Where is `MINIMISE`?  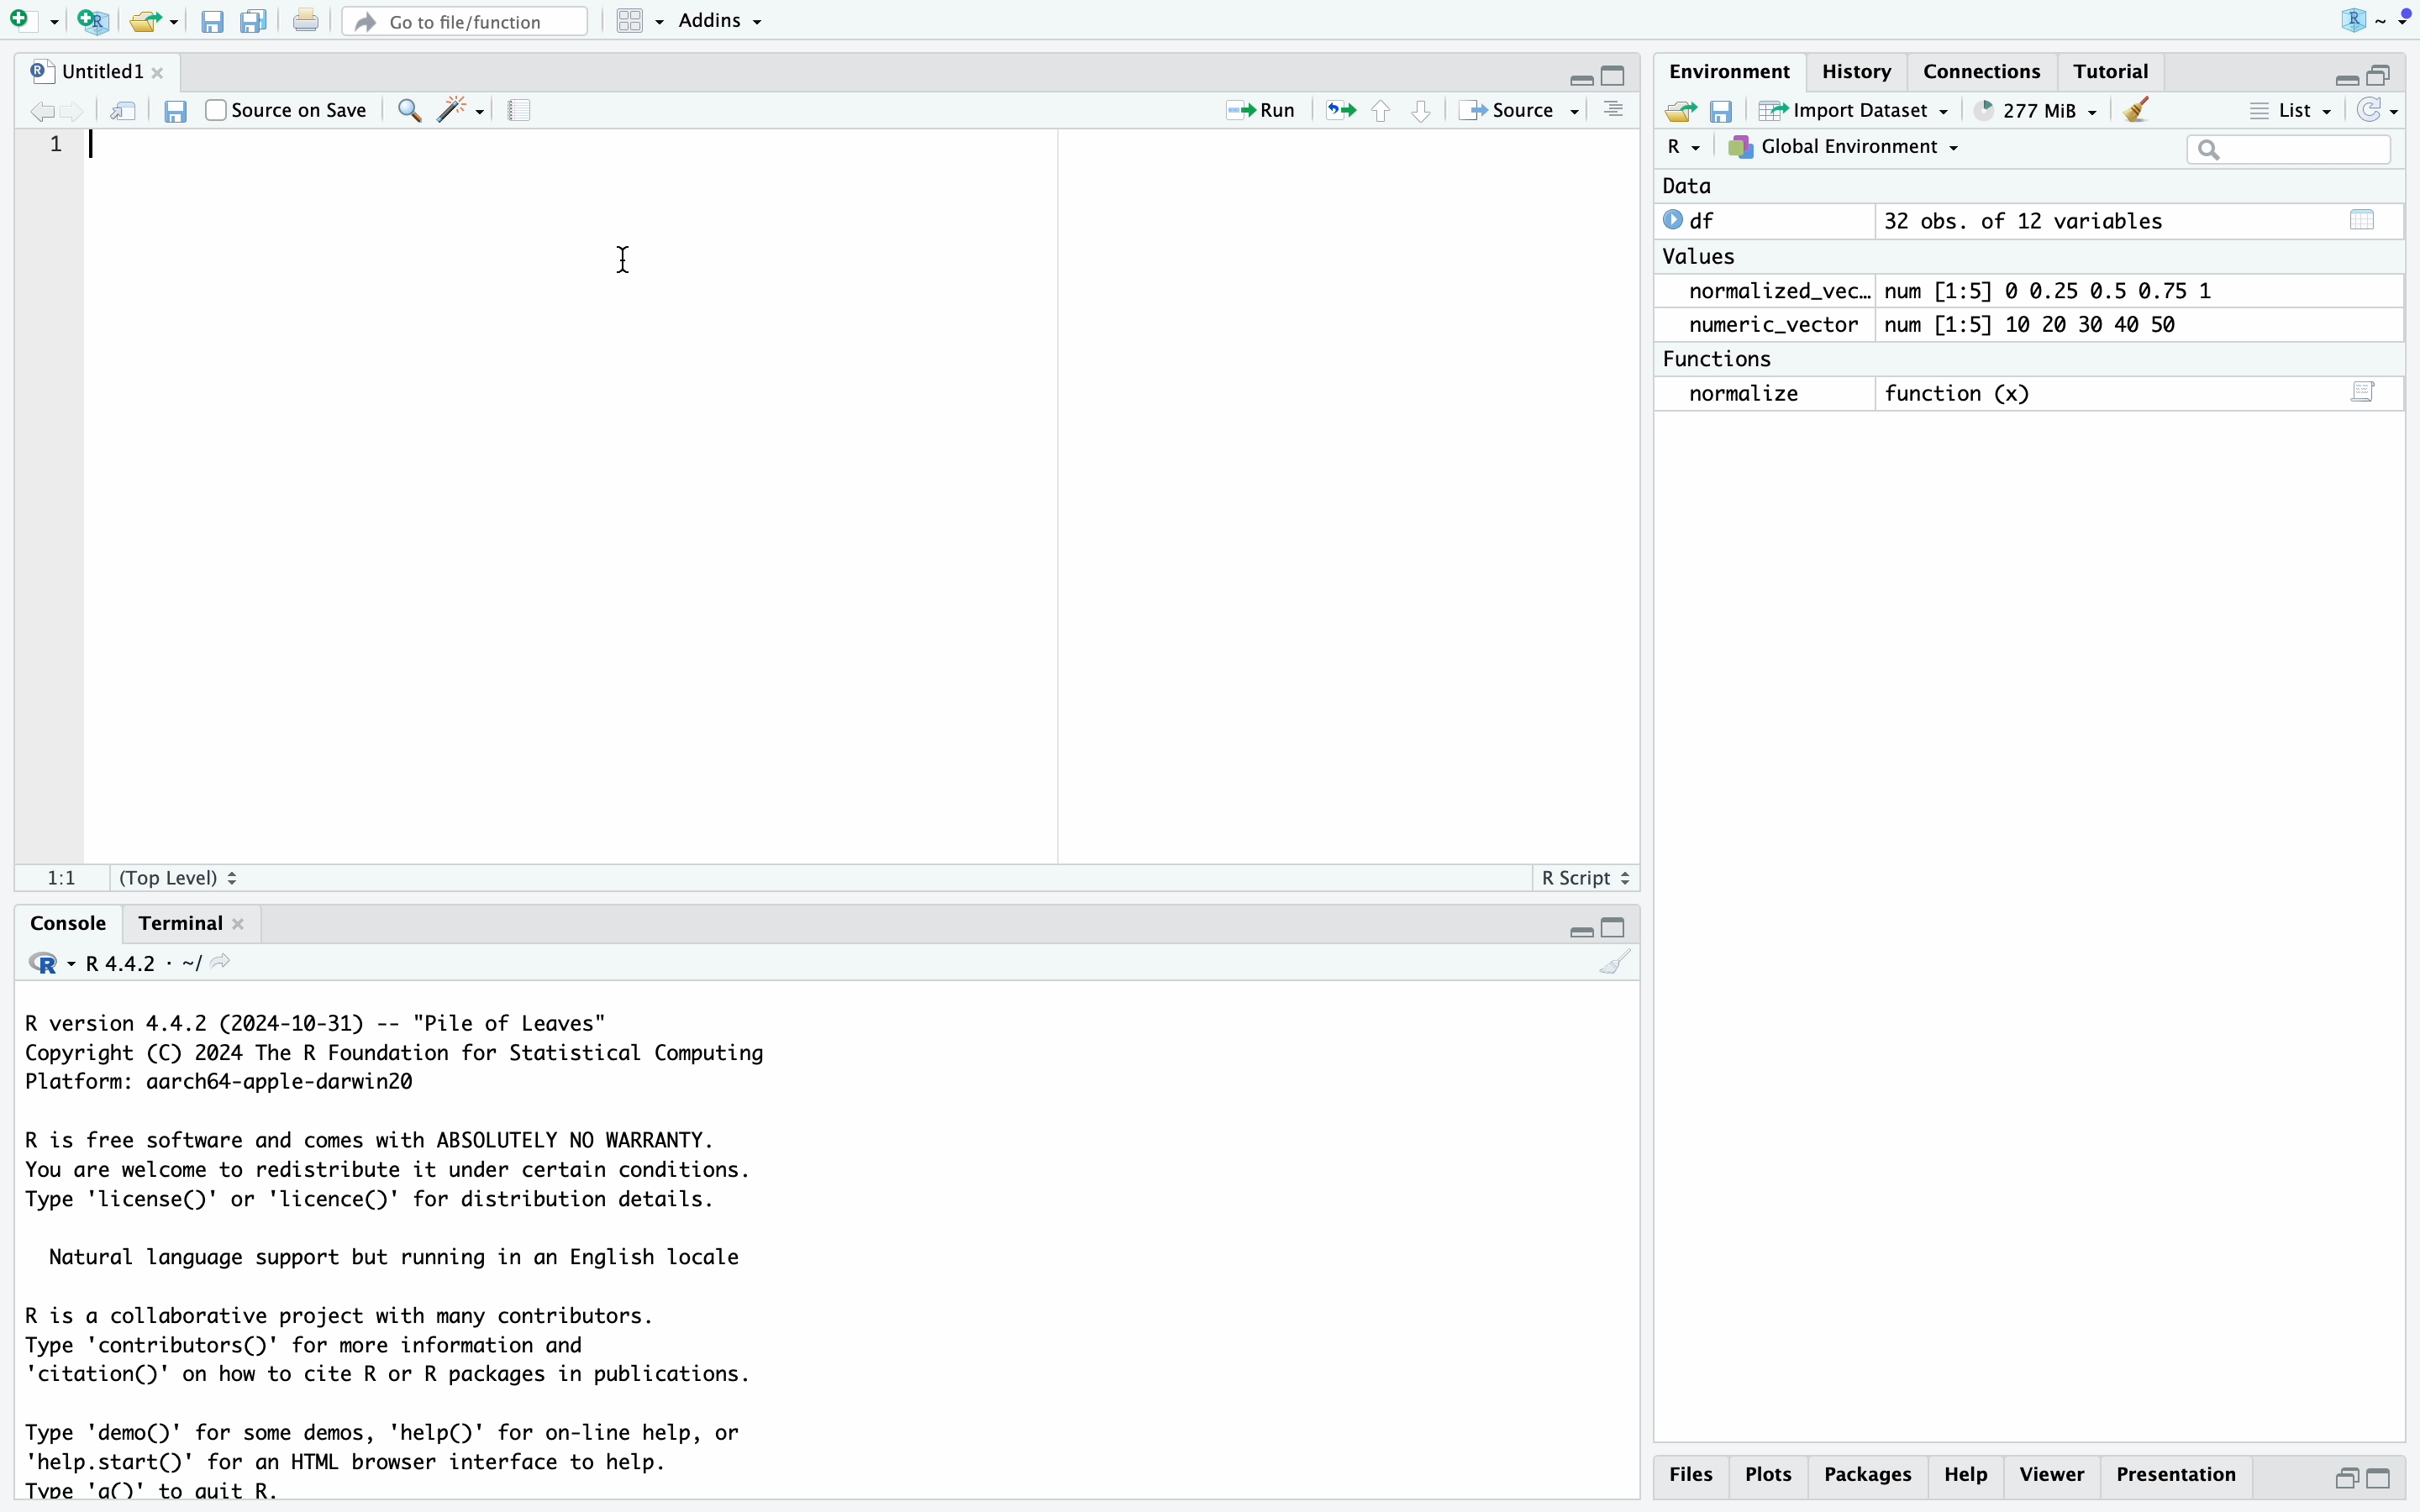 MINIMISE is located at coordinates (1579, 72).